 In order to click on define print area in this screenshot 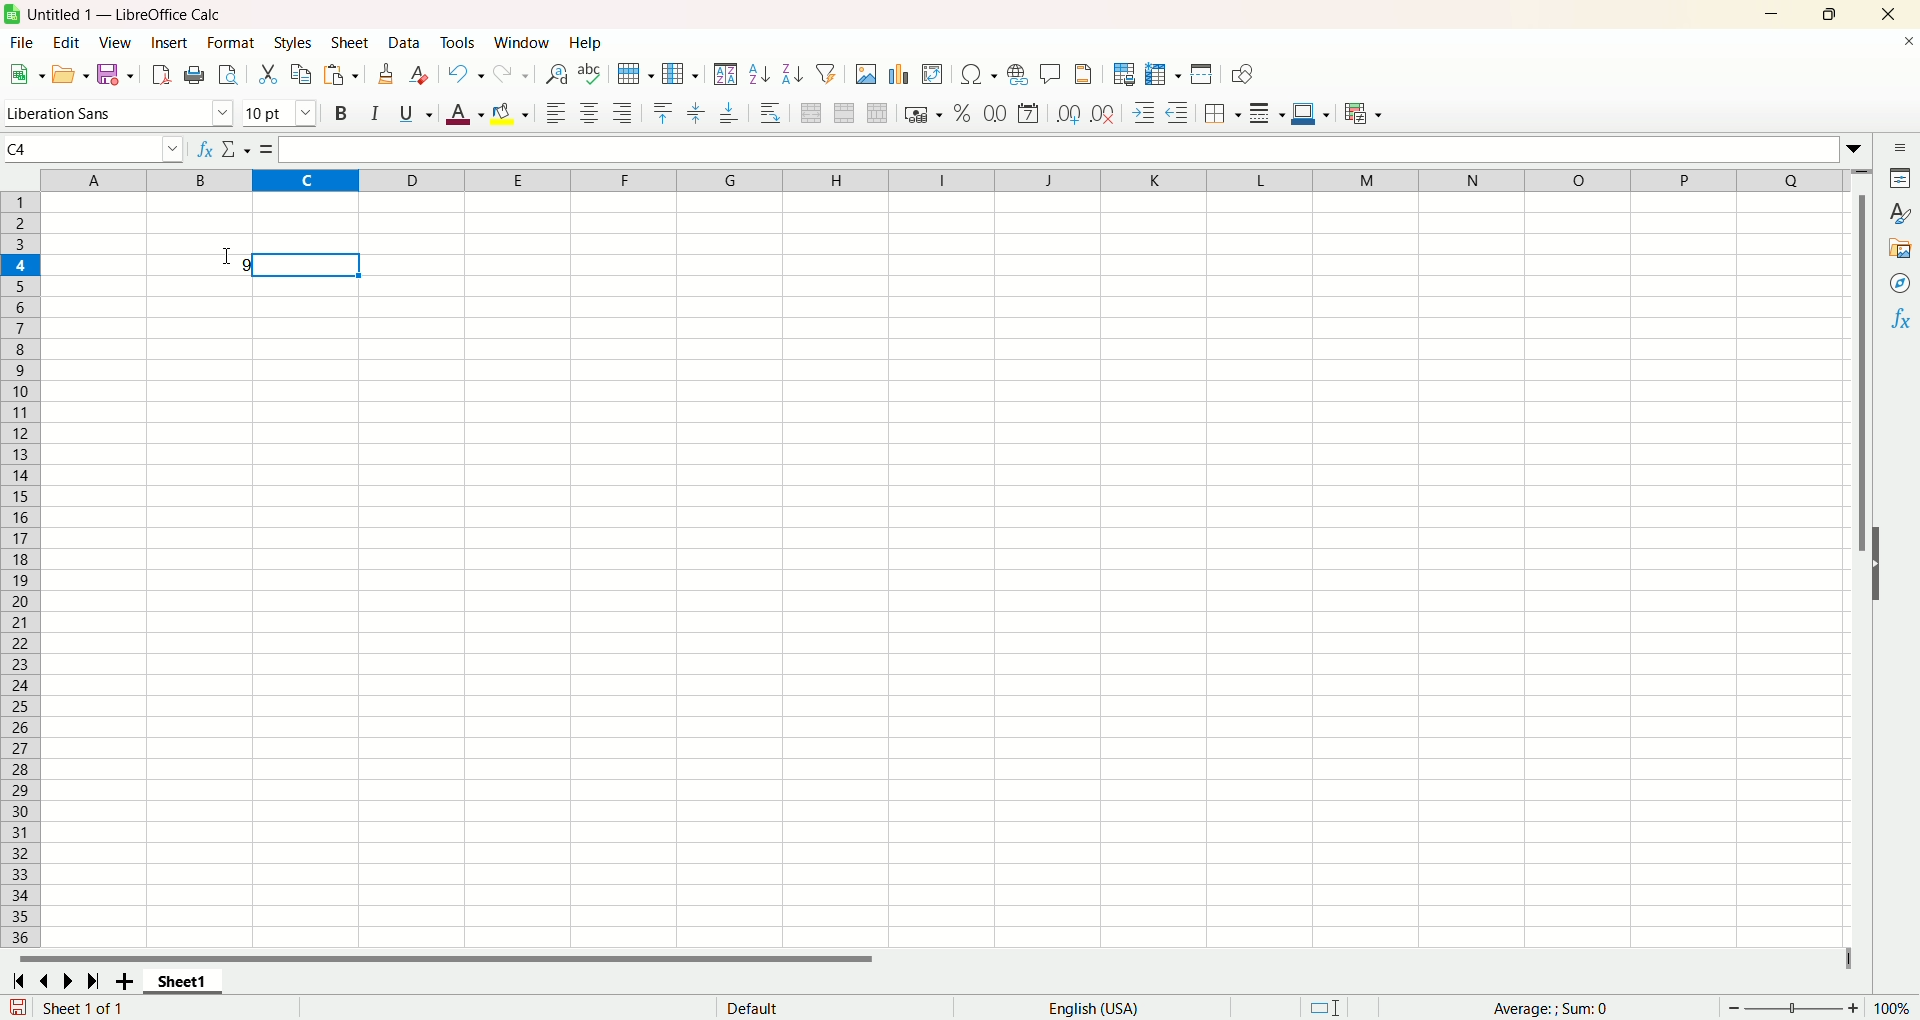, I will do `click(1125, 74)`.